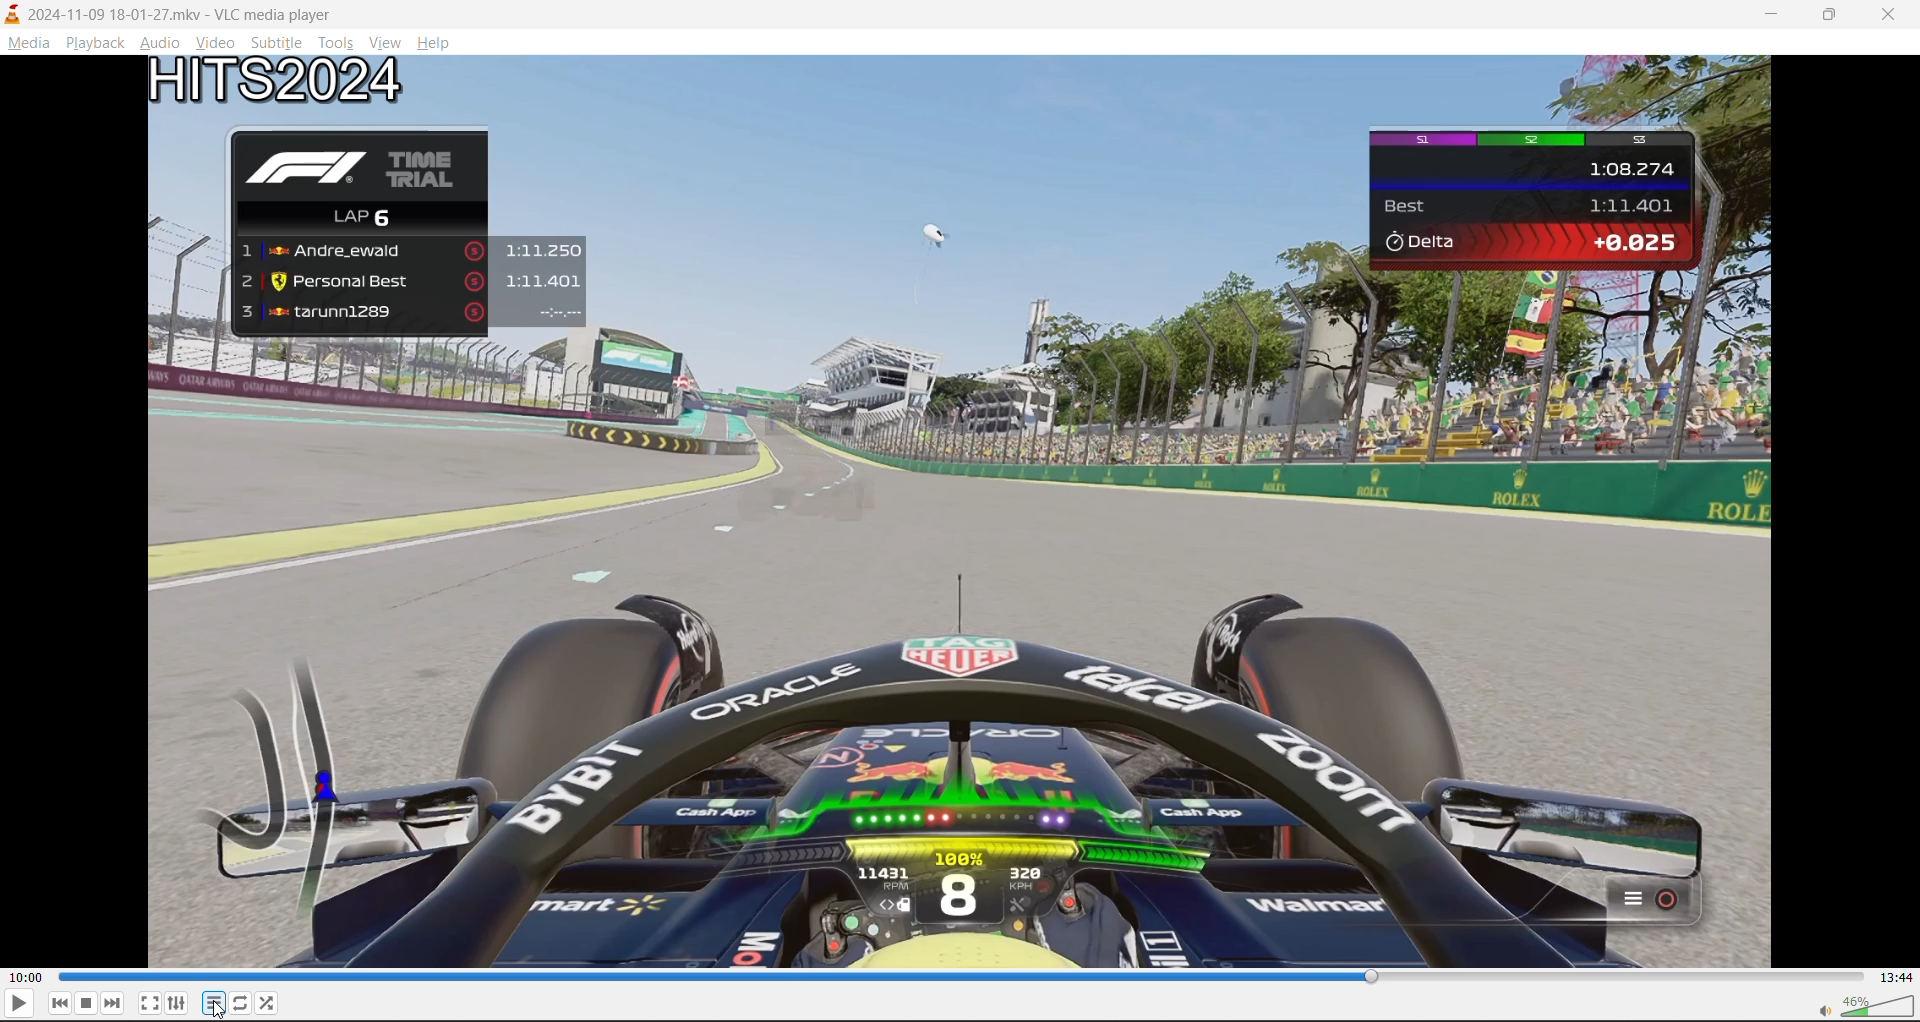 The width and height of the screenshot is (1920, 1022). Describe the element at coordinates (1830, 20) in the screenshot. I see `maximize` at that location.